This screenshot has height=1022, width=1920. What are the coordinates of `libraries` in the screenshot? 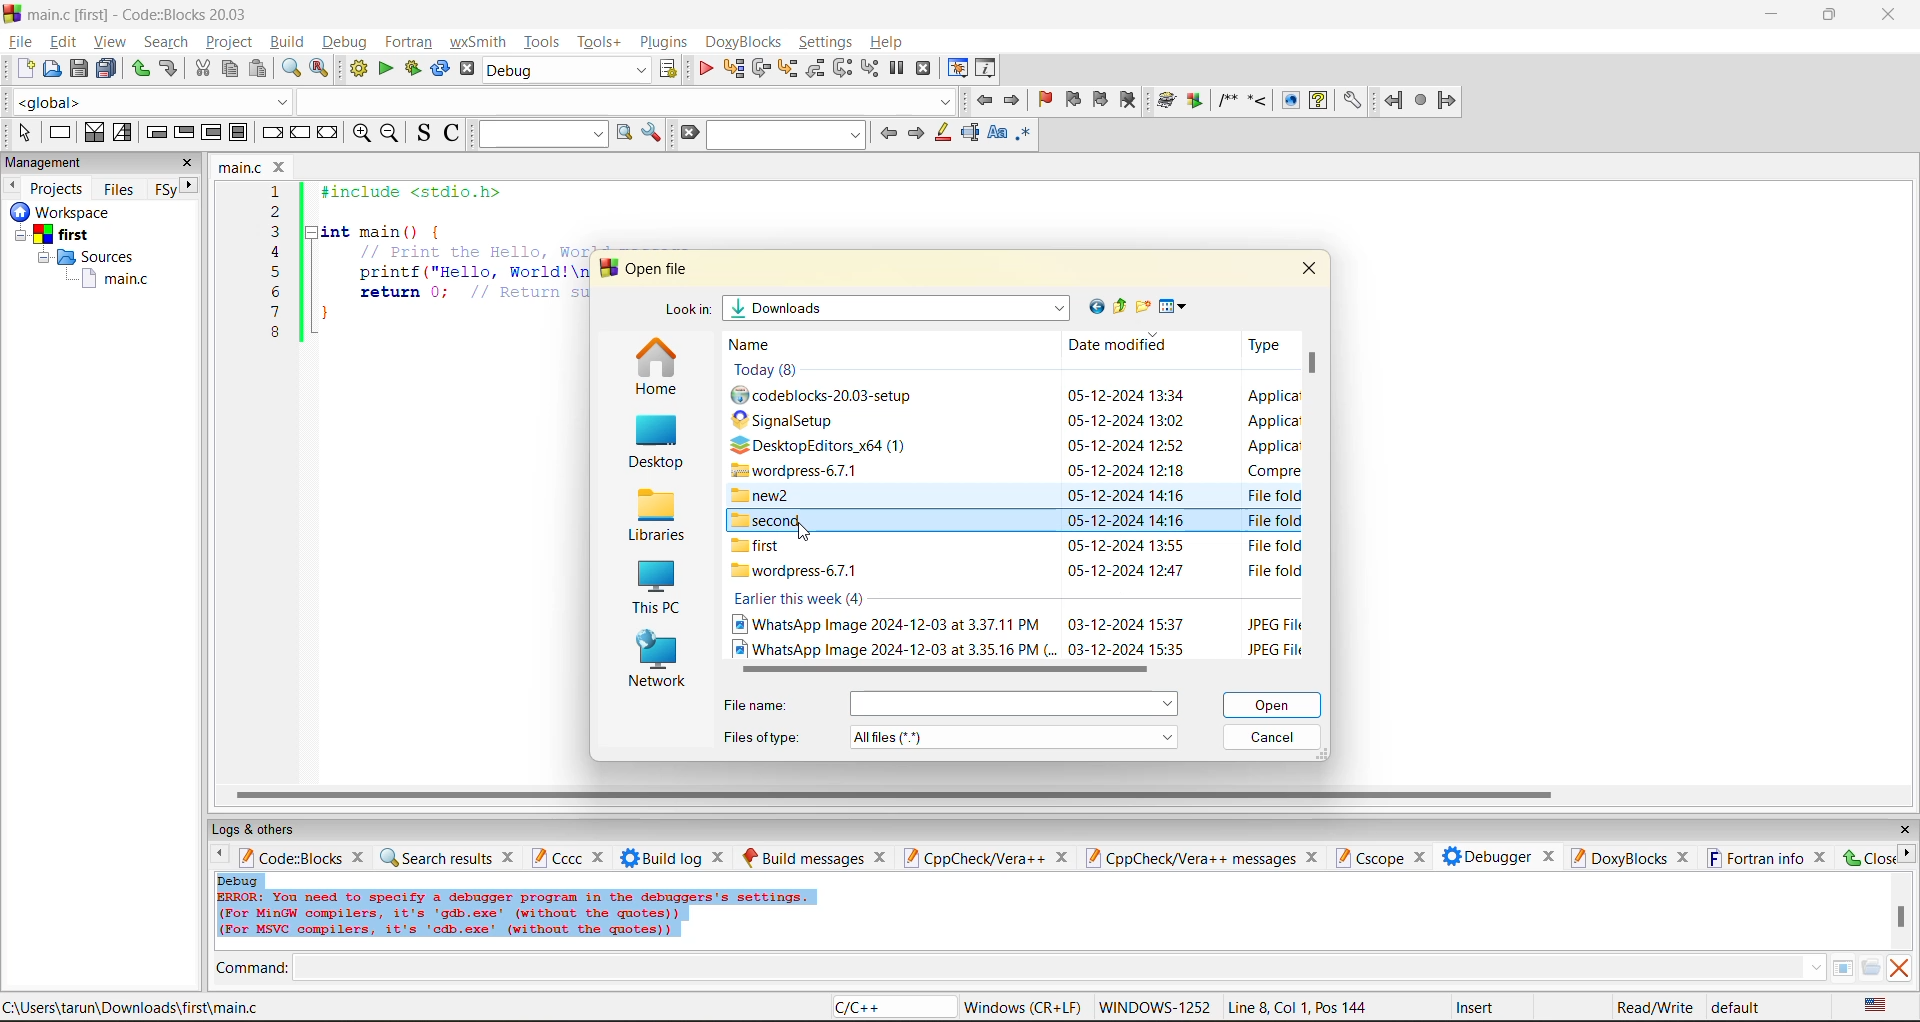 It's located at (654, 516).